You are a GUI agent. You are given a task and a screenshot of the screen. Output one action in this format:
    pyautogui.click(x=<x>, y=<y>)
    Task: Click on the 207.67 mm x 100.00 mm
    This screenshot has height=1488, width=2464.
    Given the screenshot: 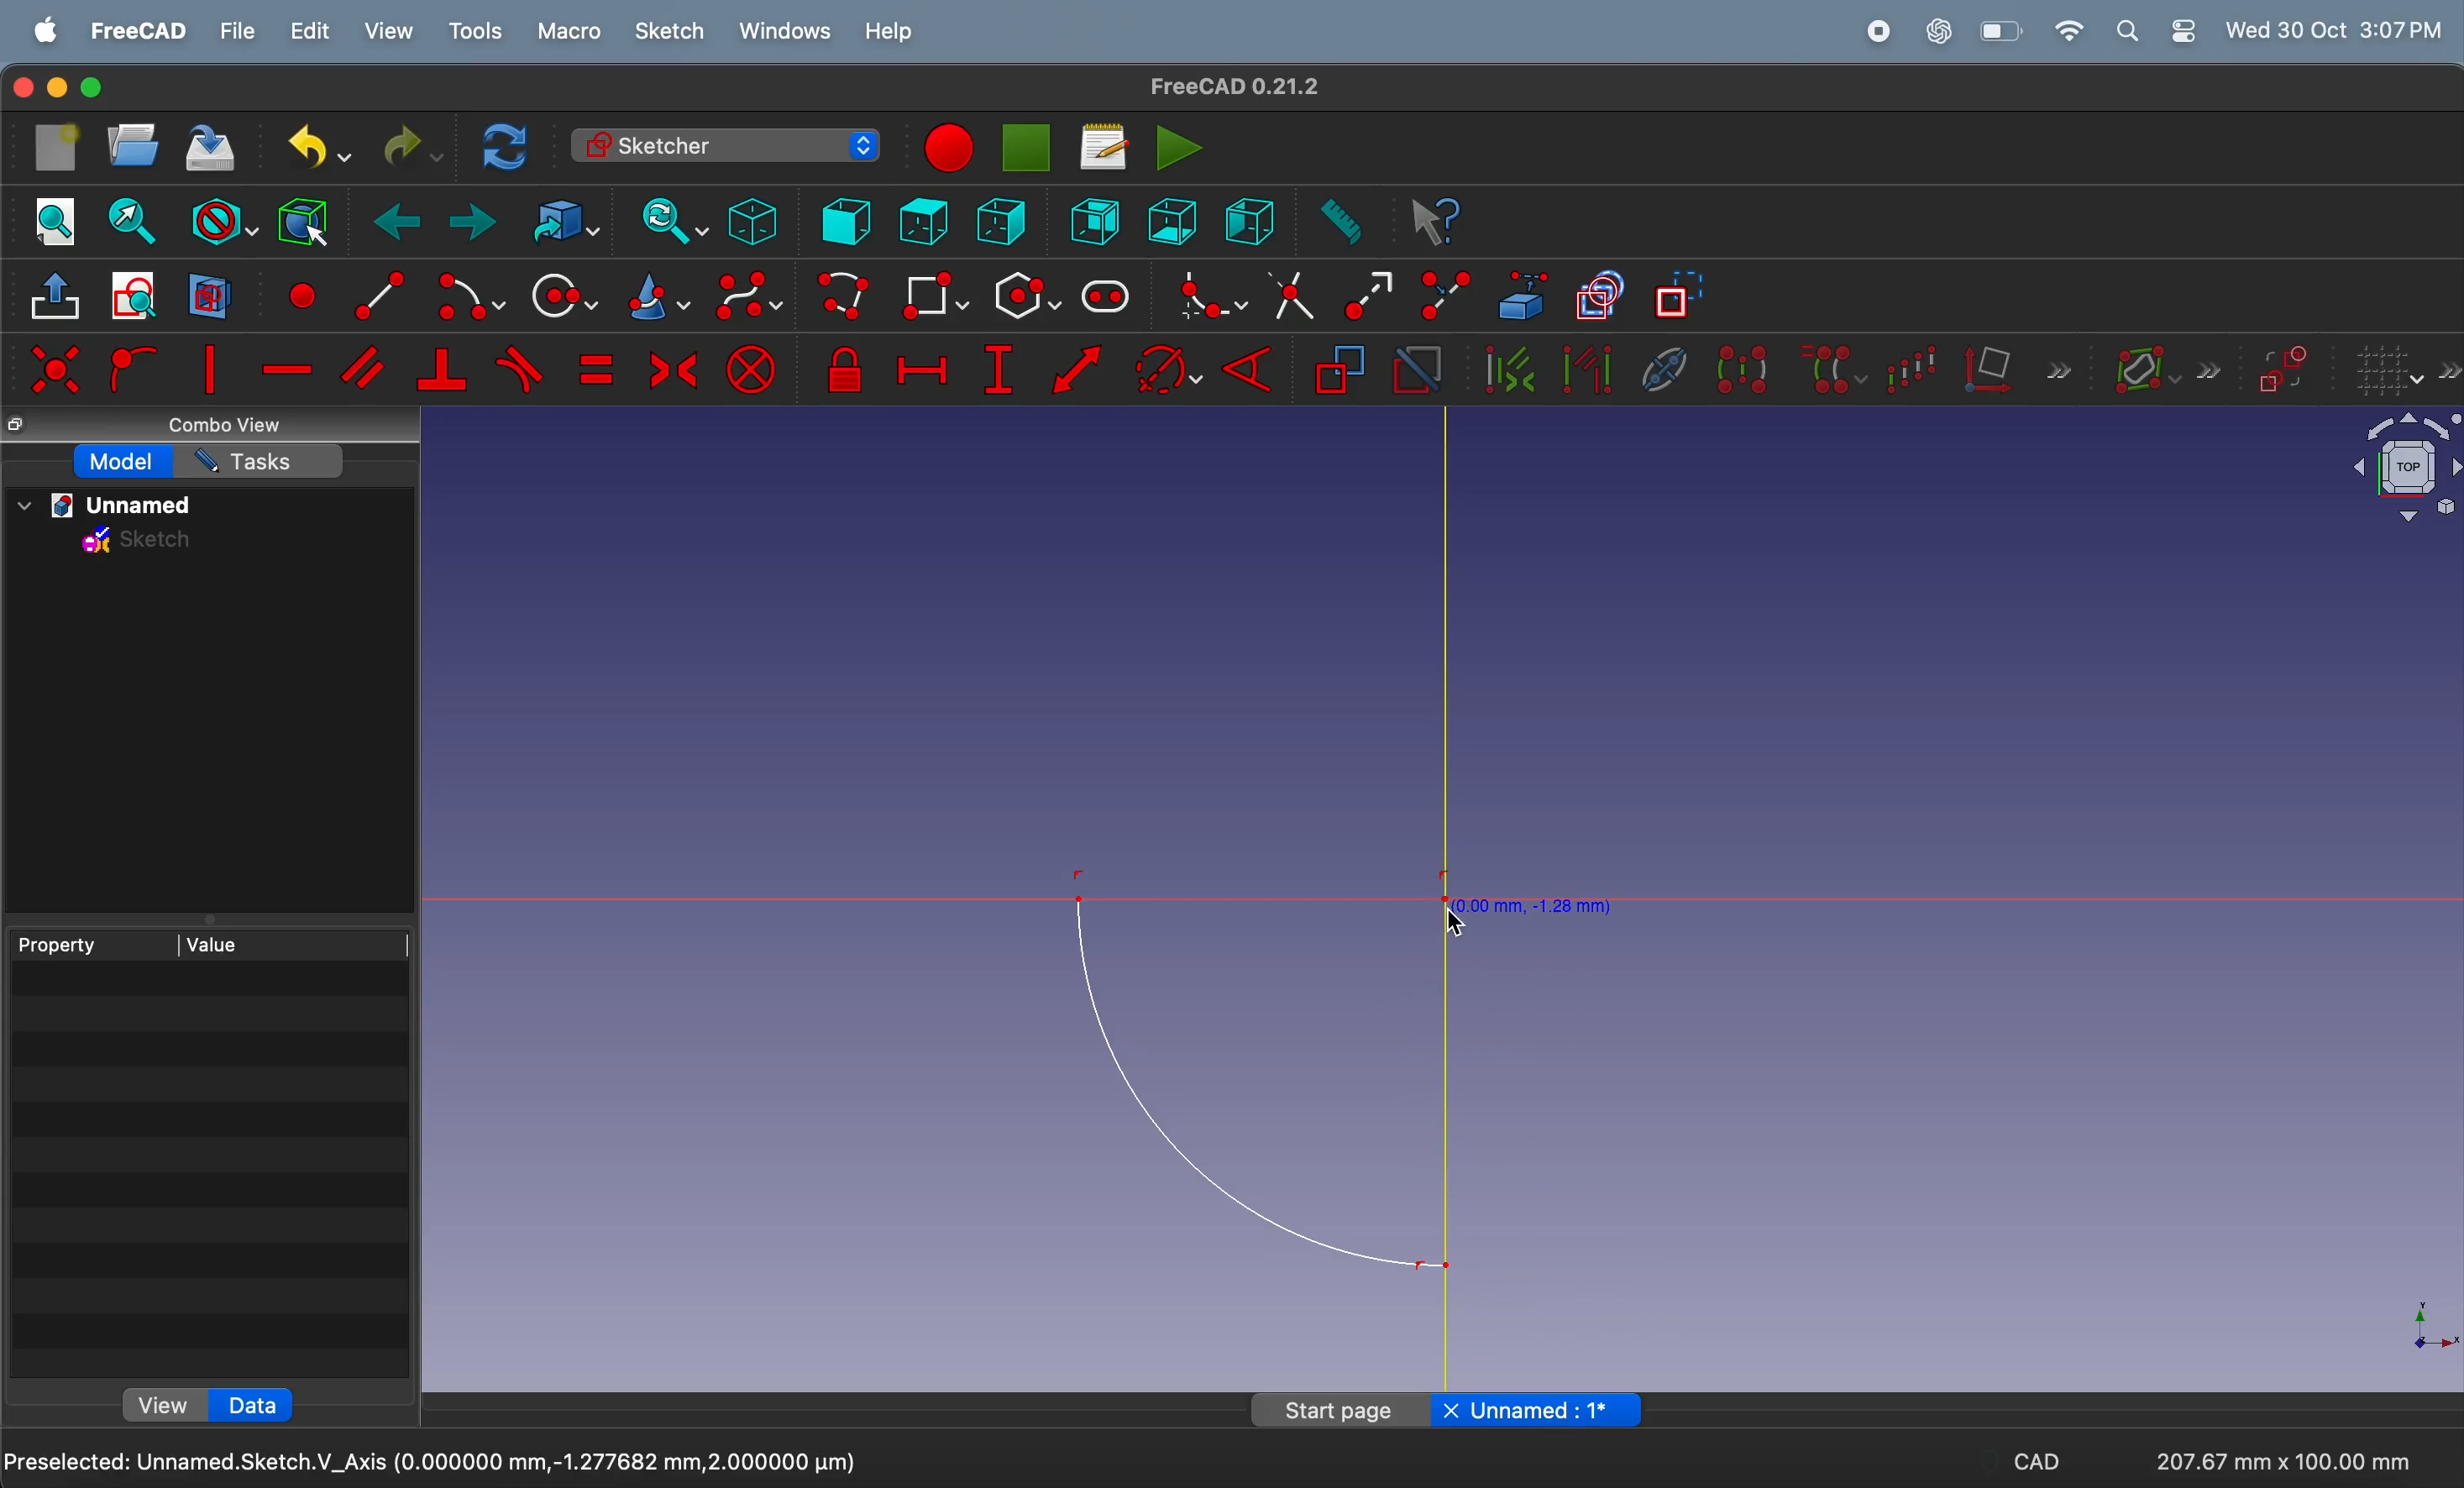 What is the action you would take?
    pyautogui.click(x=2280, y=1461)
    